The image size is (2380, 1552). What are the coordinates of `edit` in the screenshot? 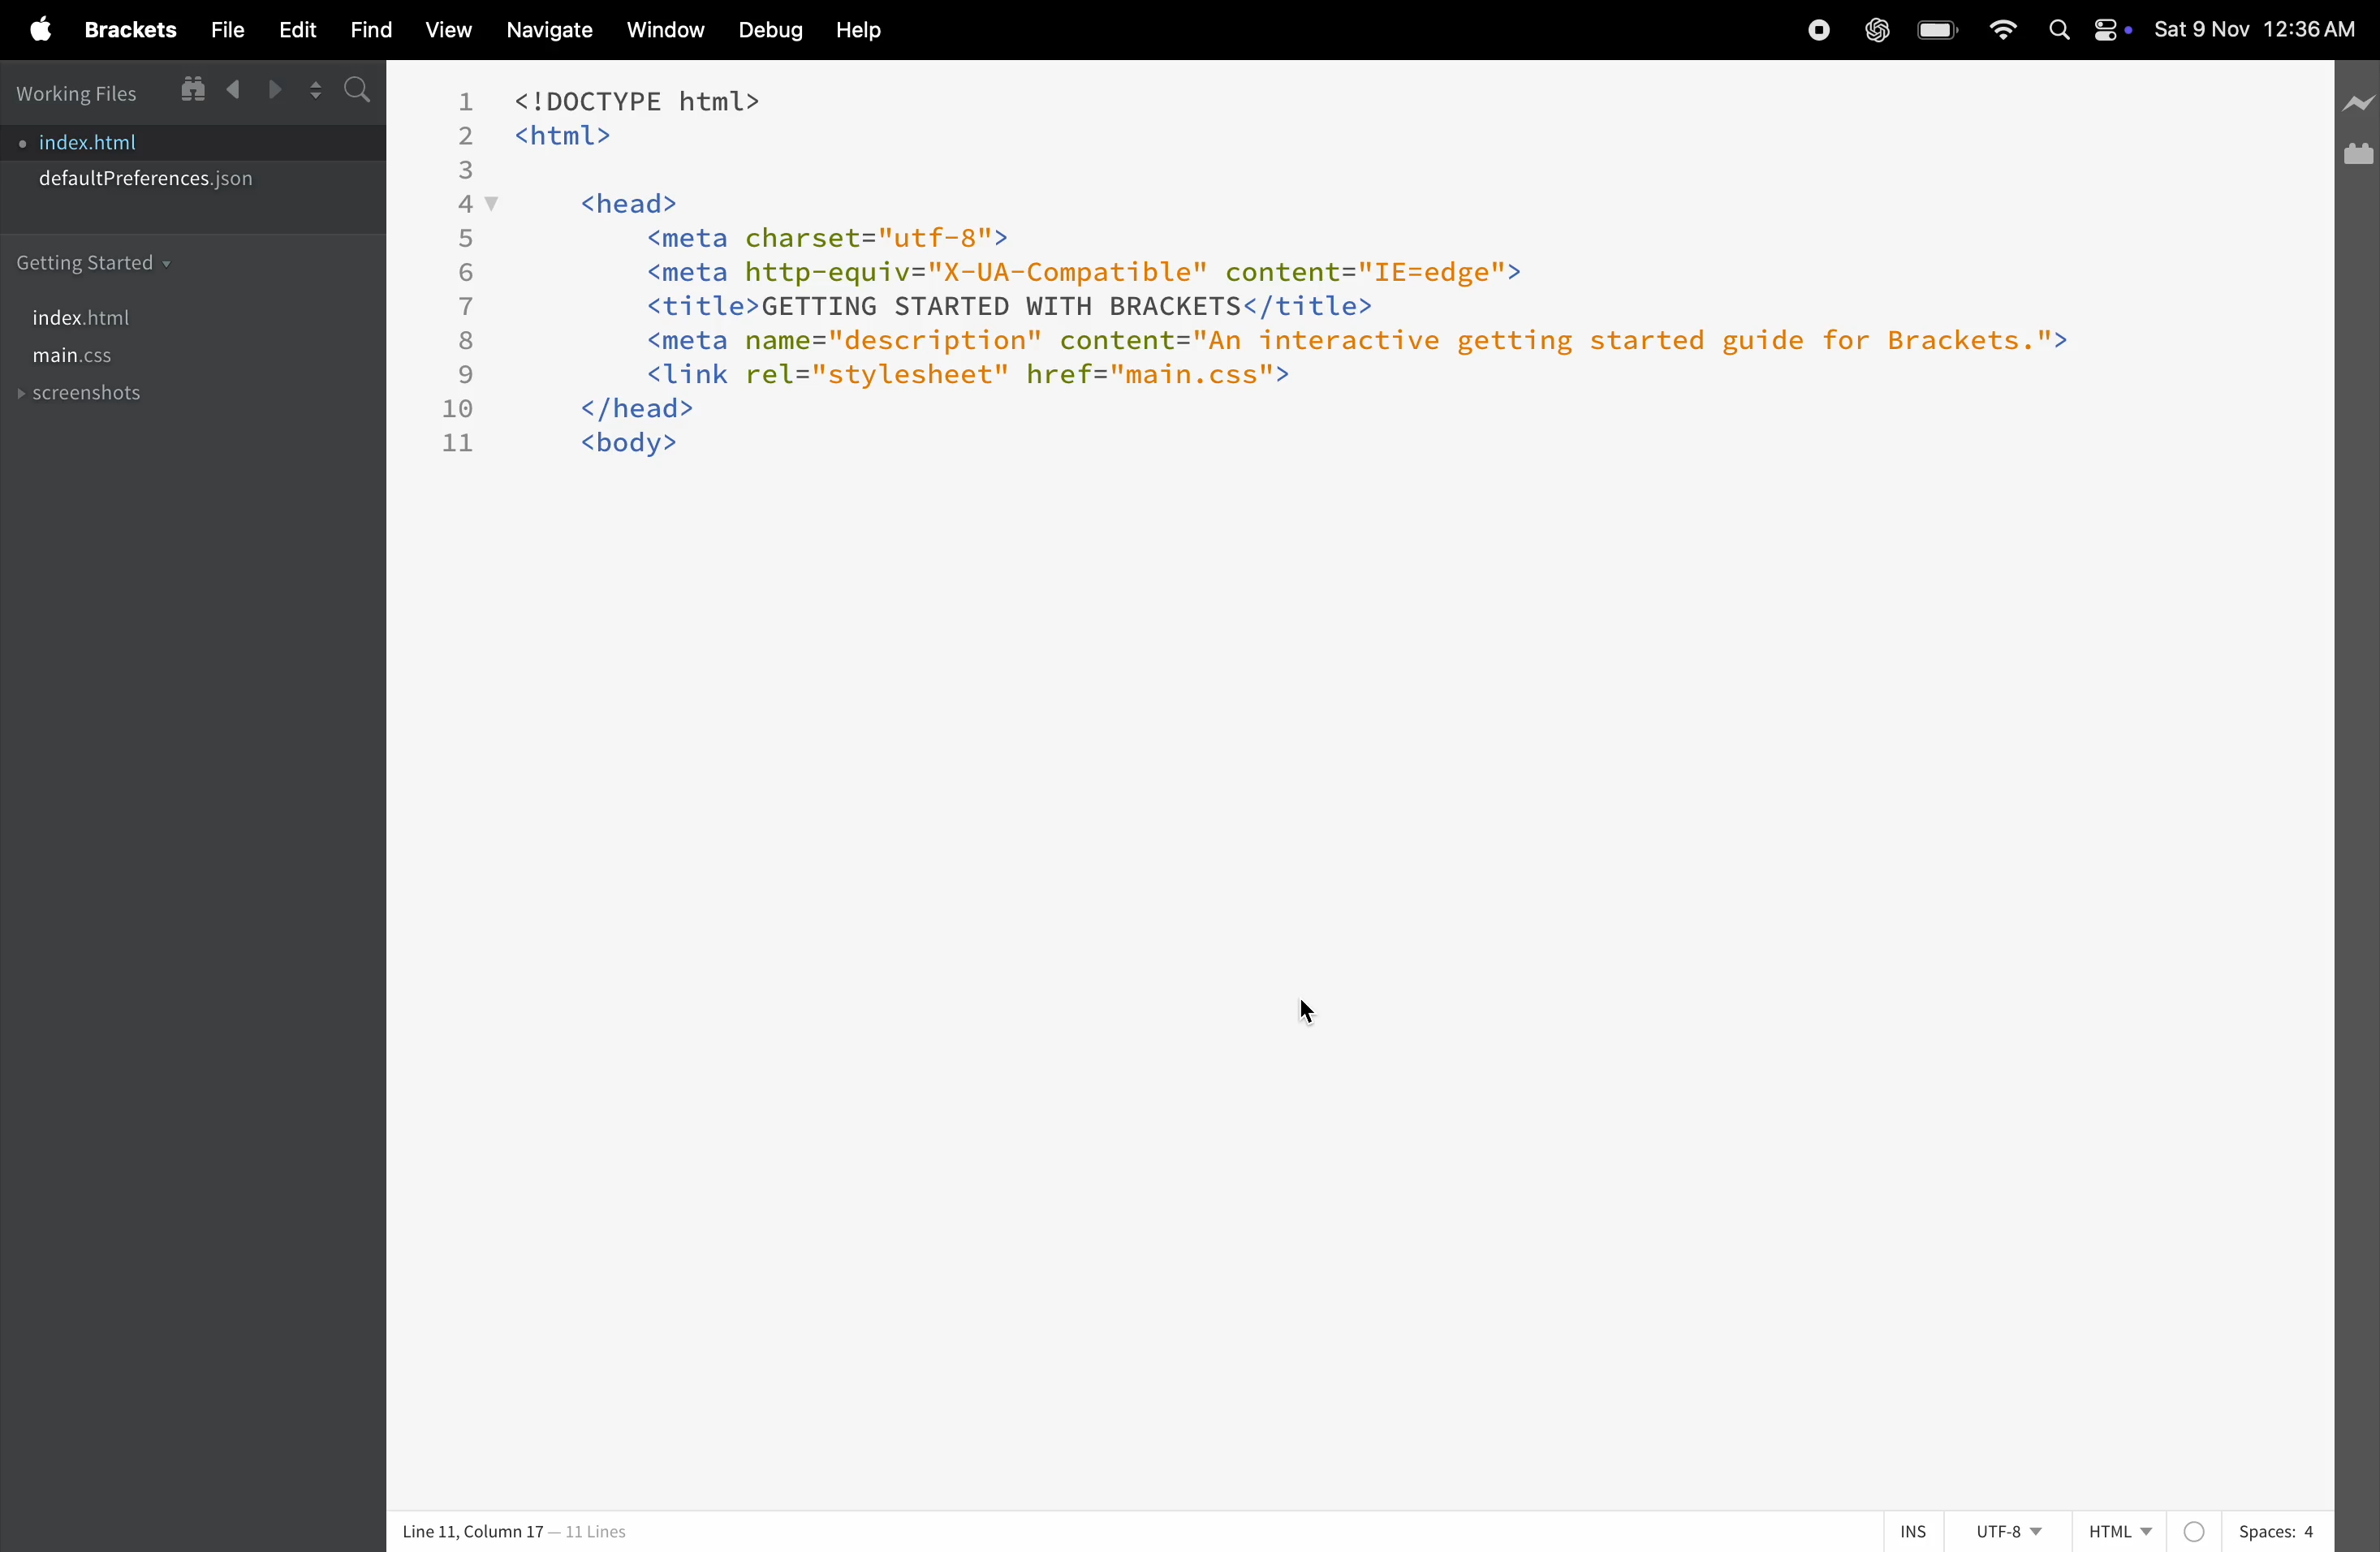 It's located at (295, 29).